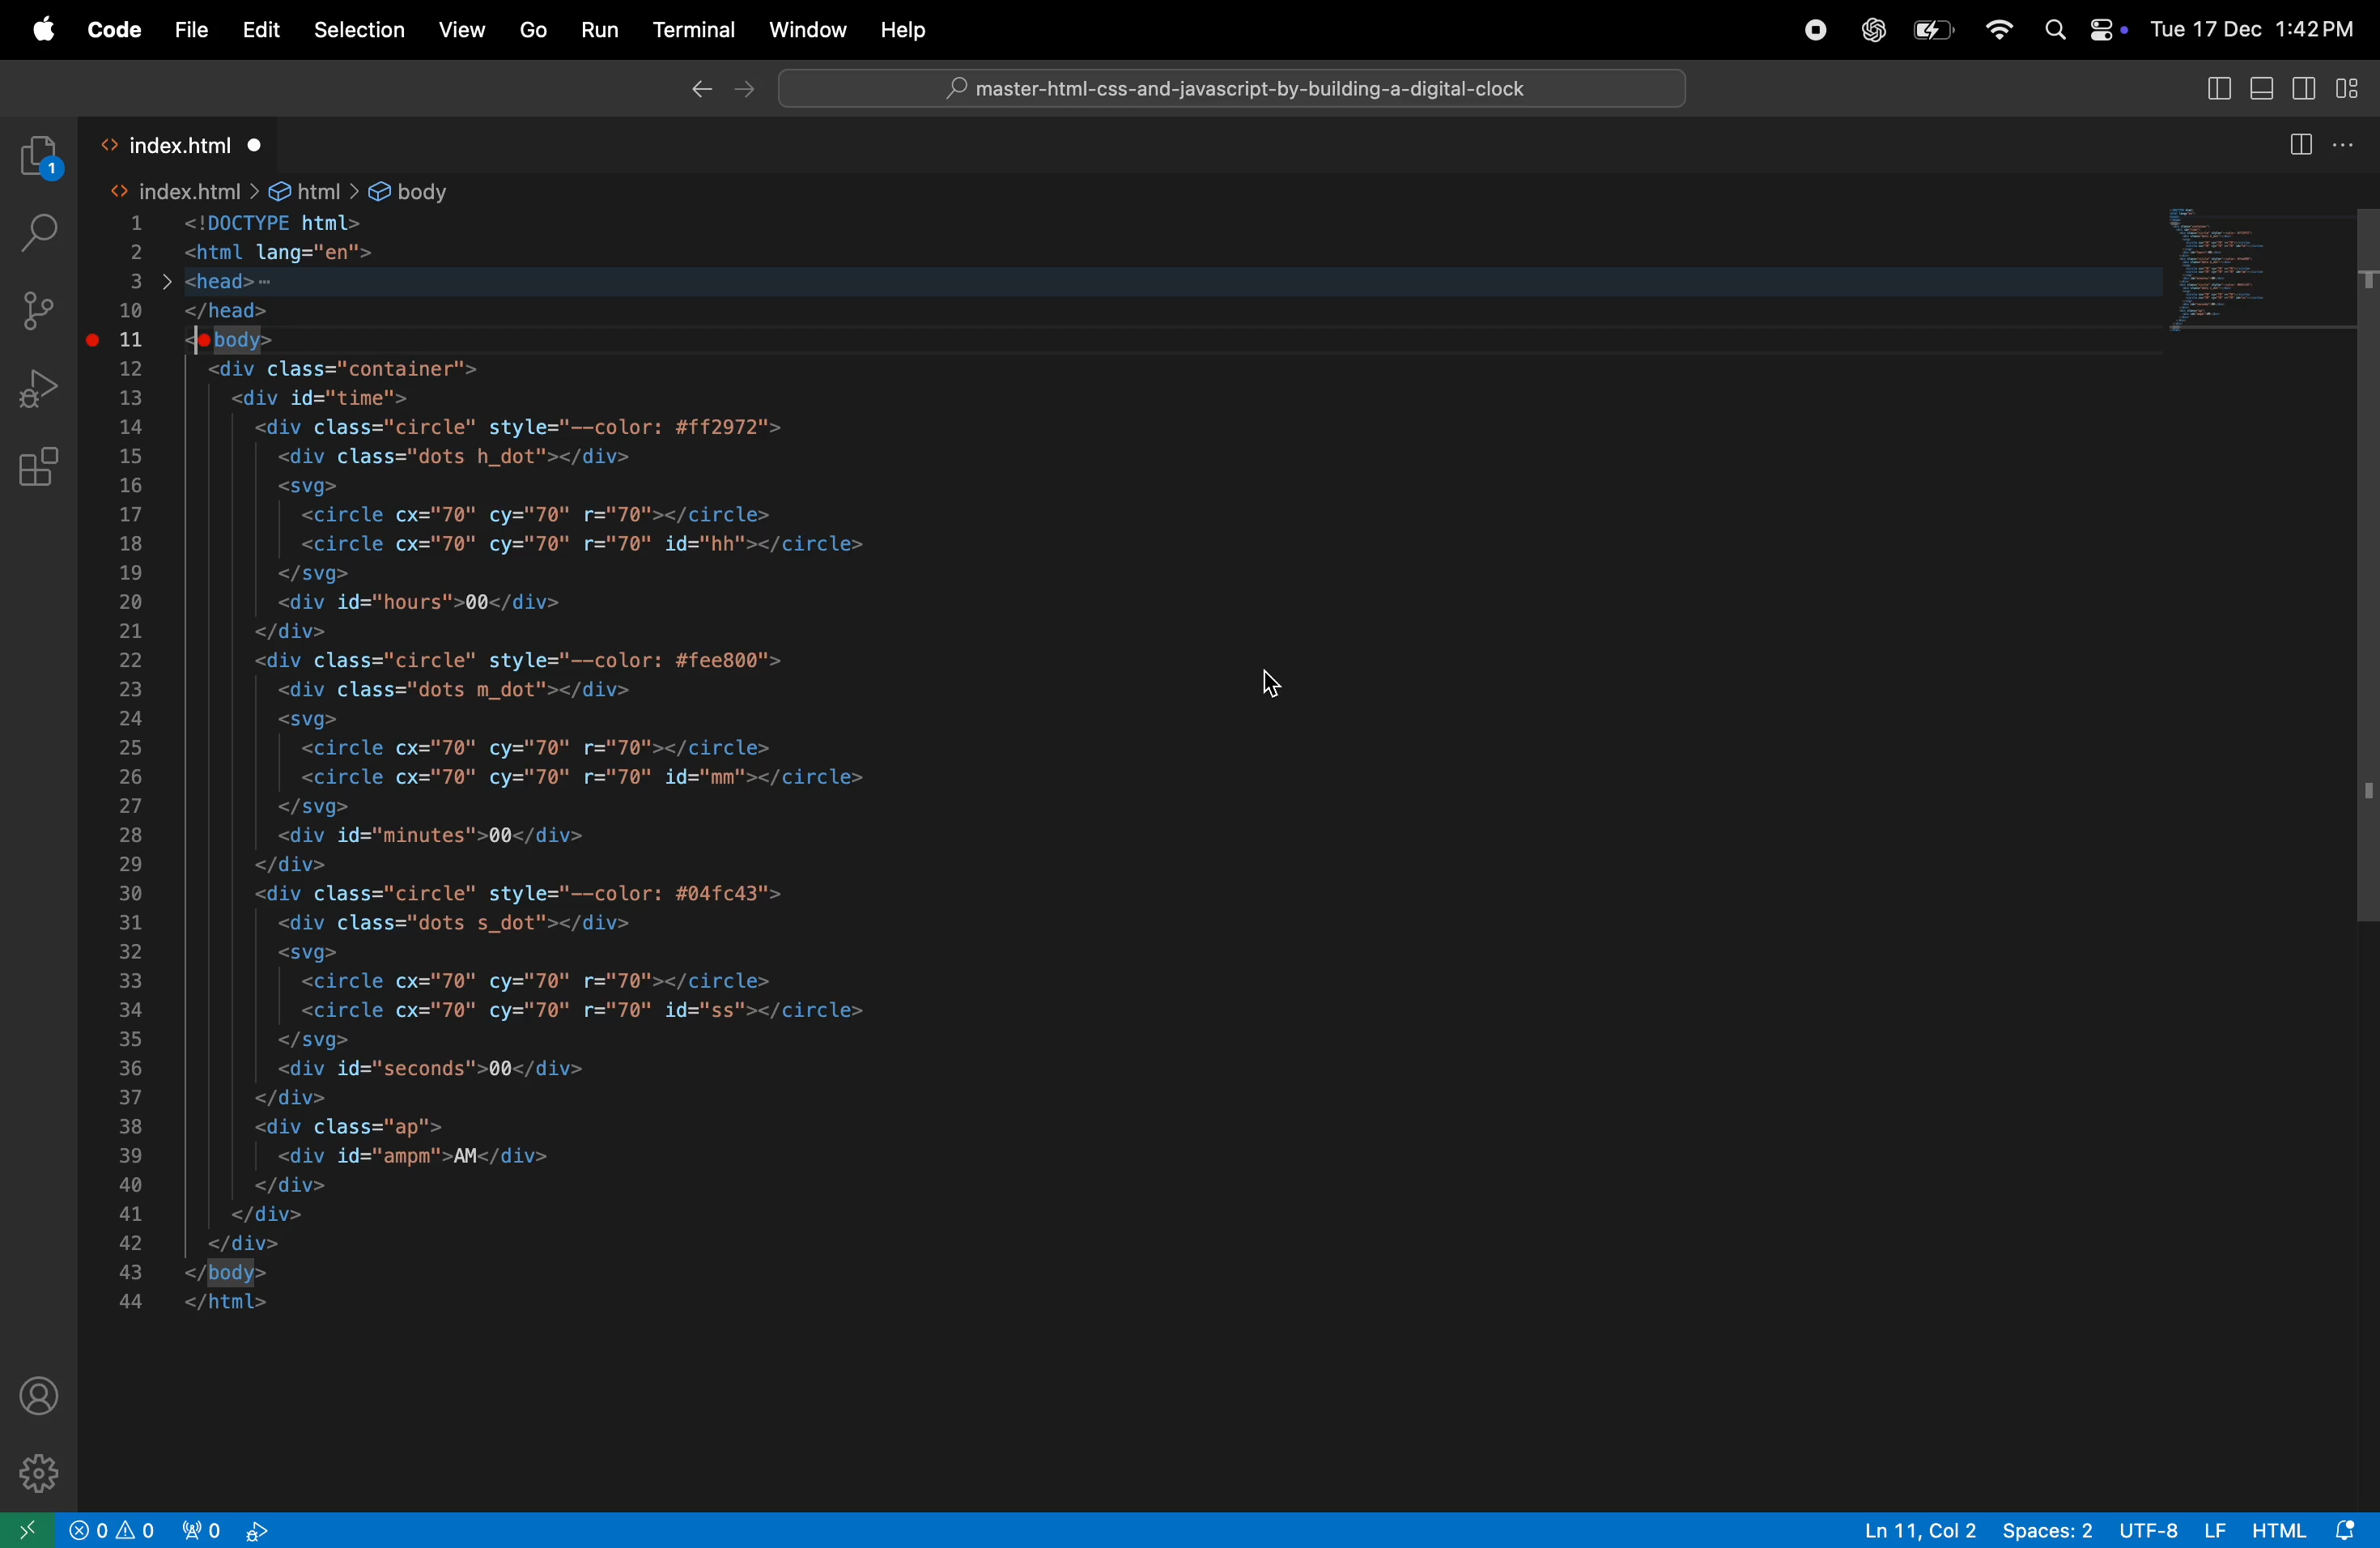  Describe the element at coordinates (2350, 142) in the screenshot. I see `options` at that location.